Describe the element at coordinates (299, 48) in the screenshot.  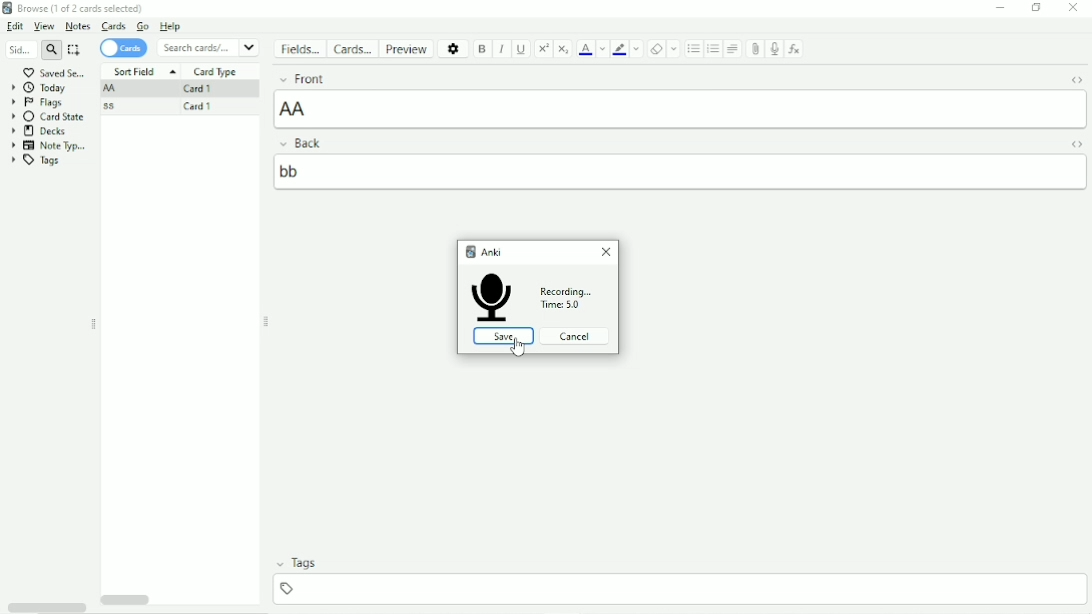
I see `Fields` at that location.